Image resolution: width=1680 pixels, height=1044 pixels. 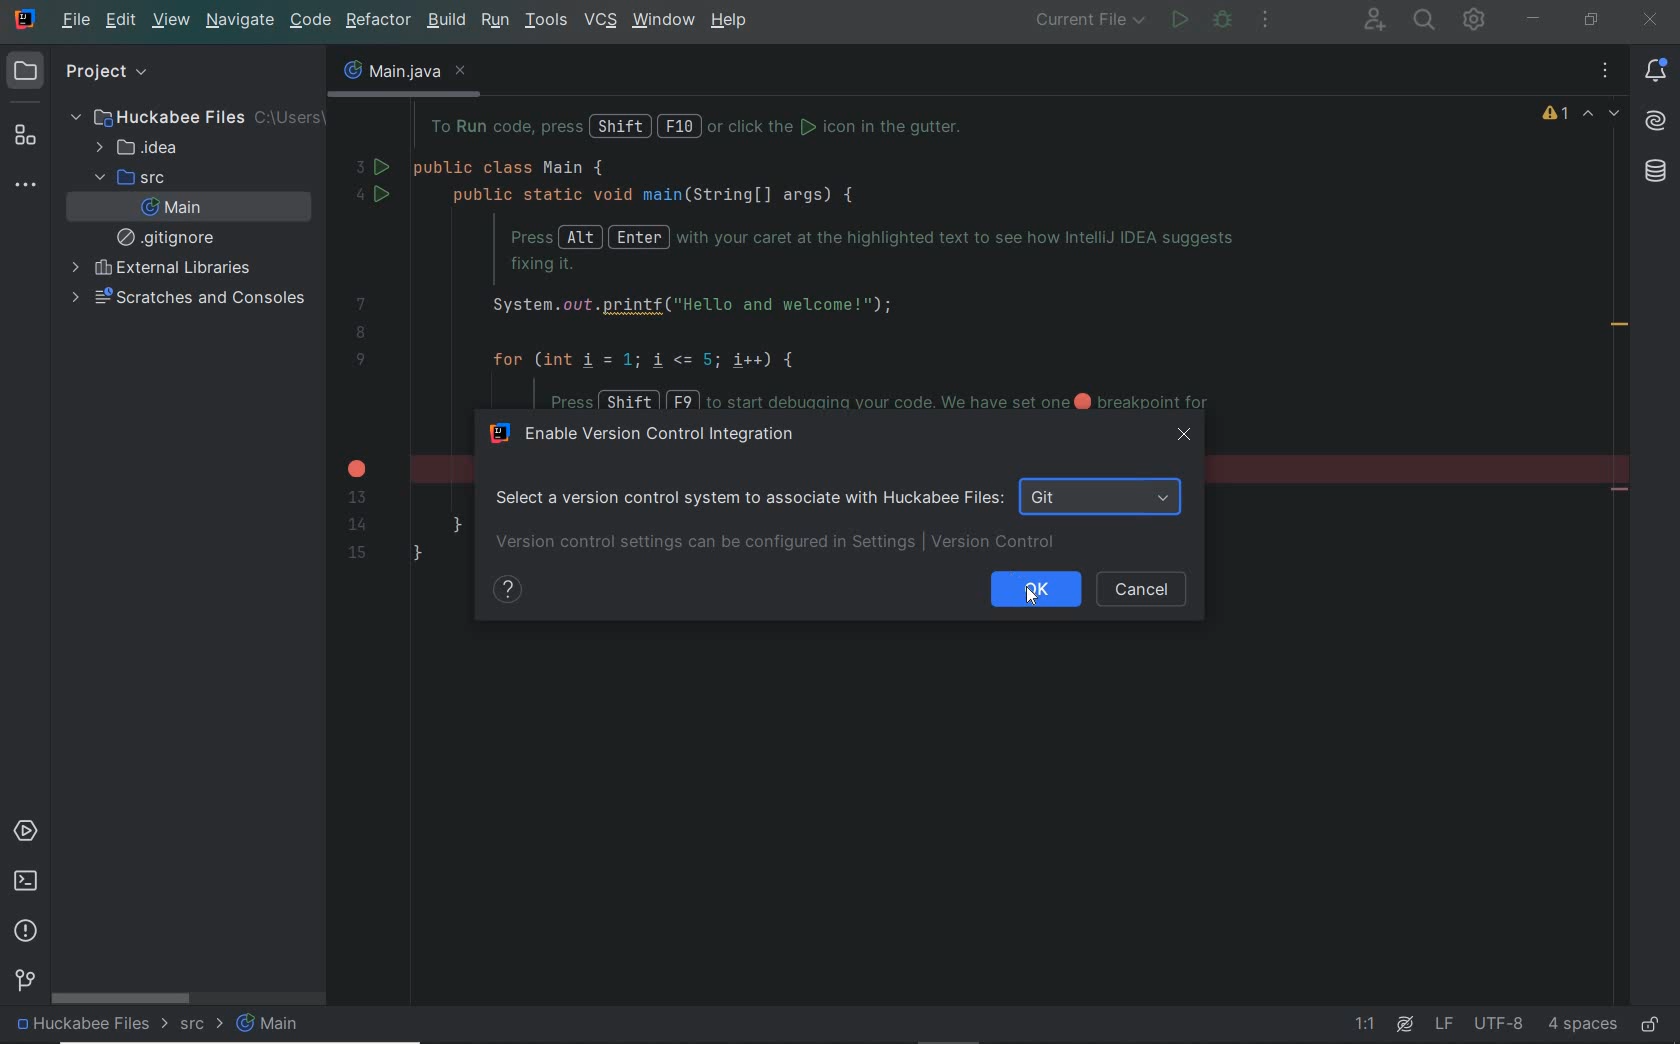 I want to click on RESTORE DOWN, so click(x=1586, y=19).